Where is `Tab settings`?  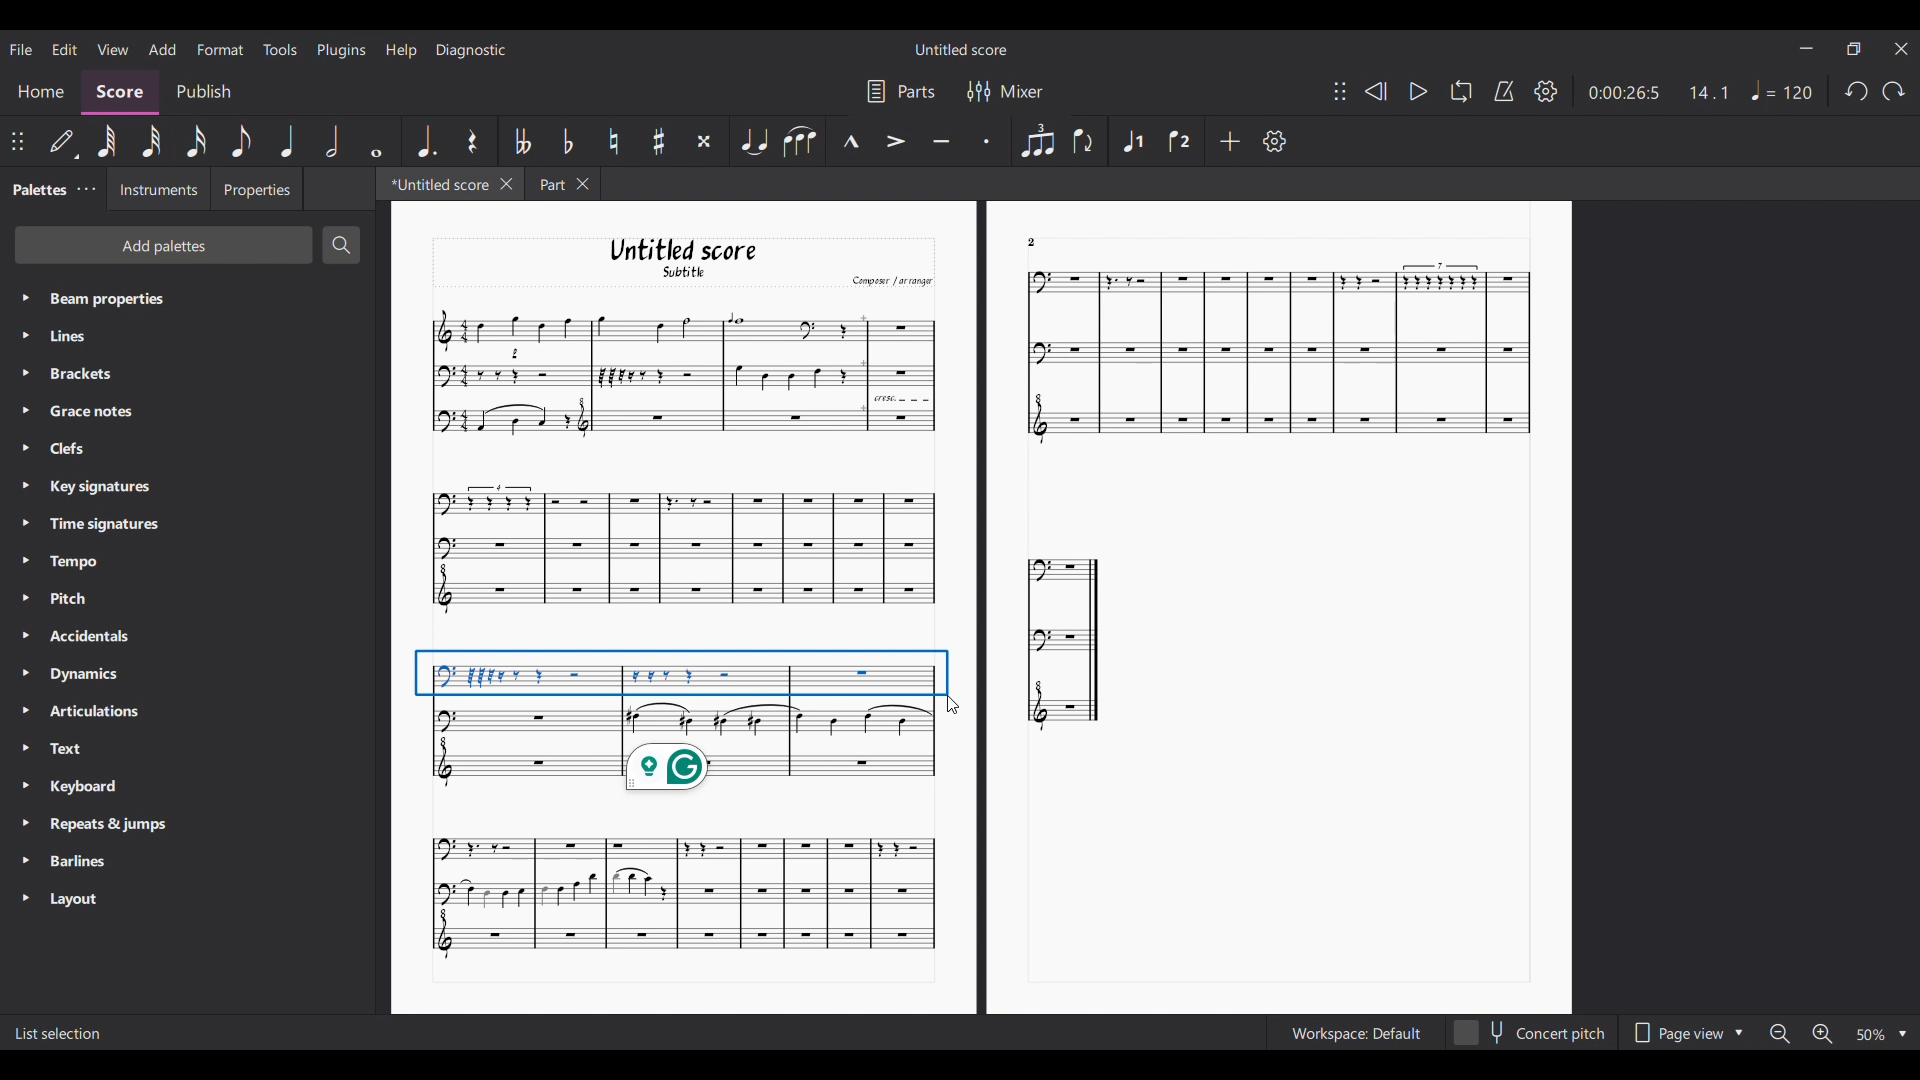 Tab settings is located at coordinates (86, 189).